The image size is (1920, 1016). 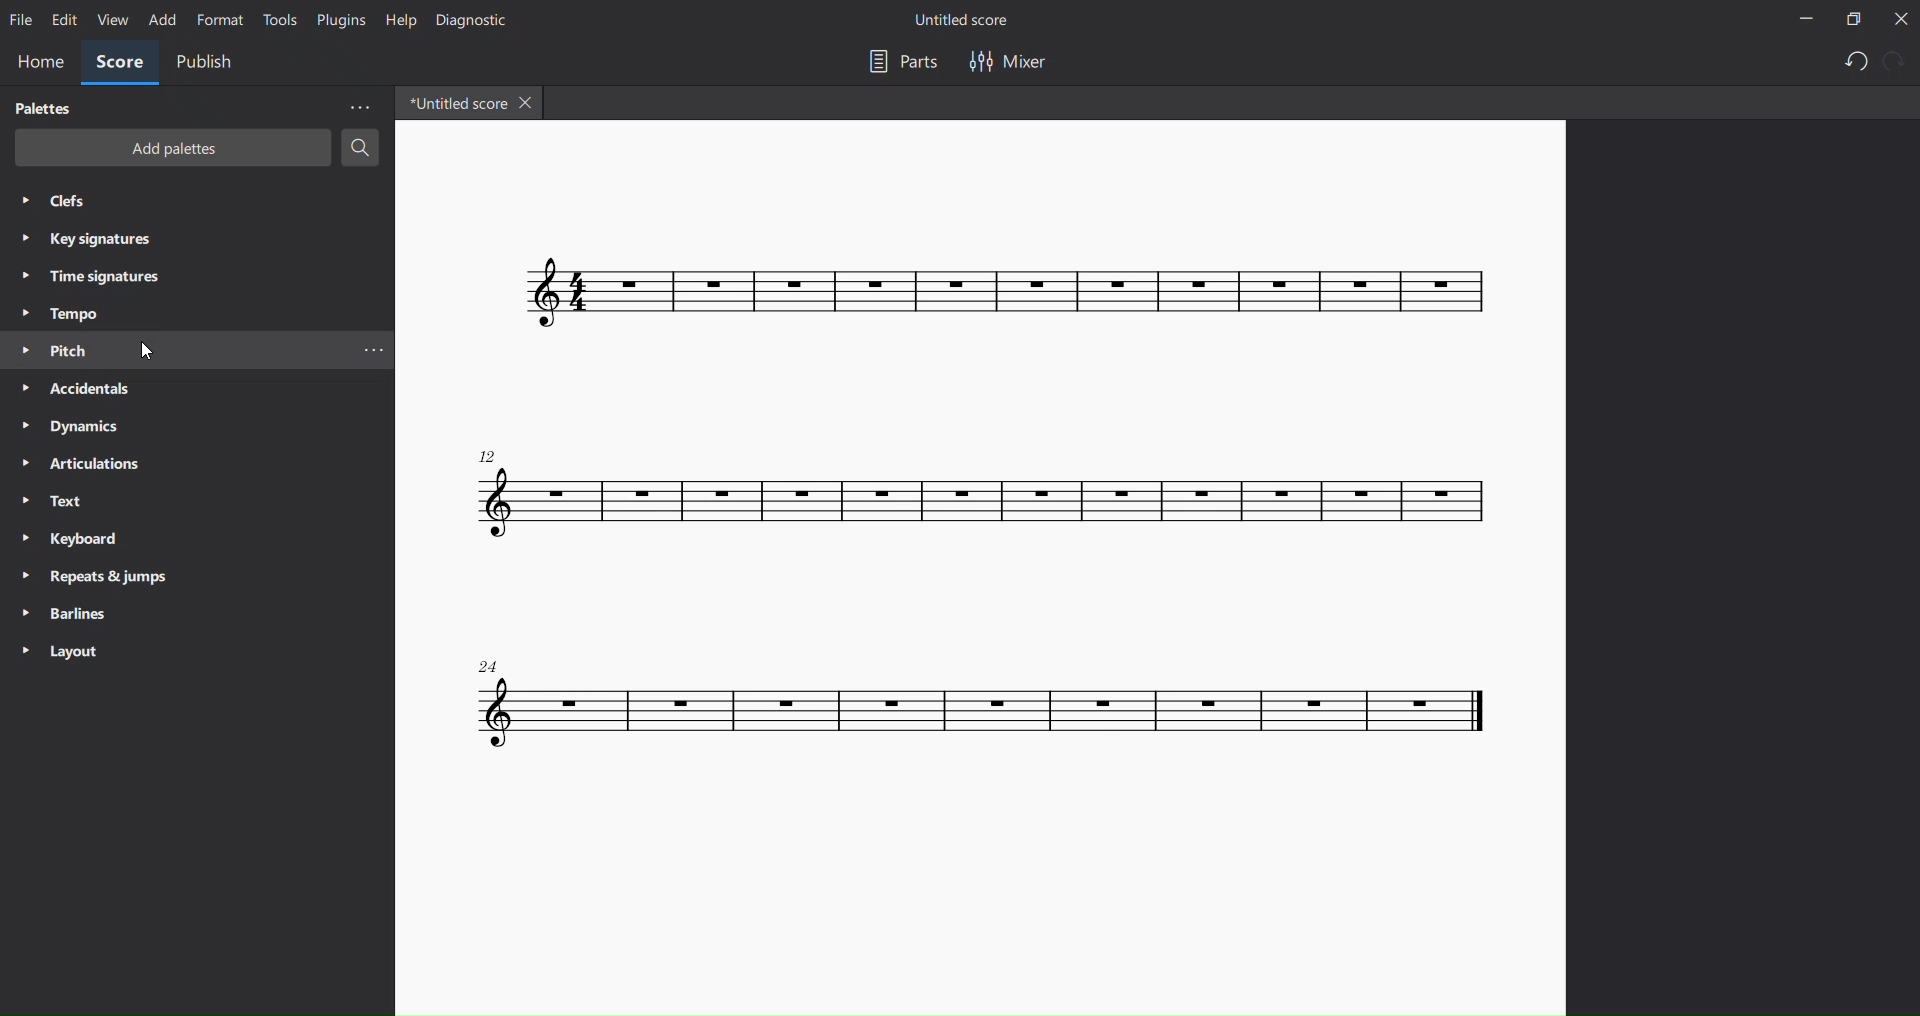 What do you see at coordinates (983, 510) in the screenshot?
I see `concert` at bounding box center [983, 510].